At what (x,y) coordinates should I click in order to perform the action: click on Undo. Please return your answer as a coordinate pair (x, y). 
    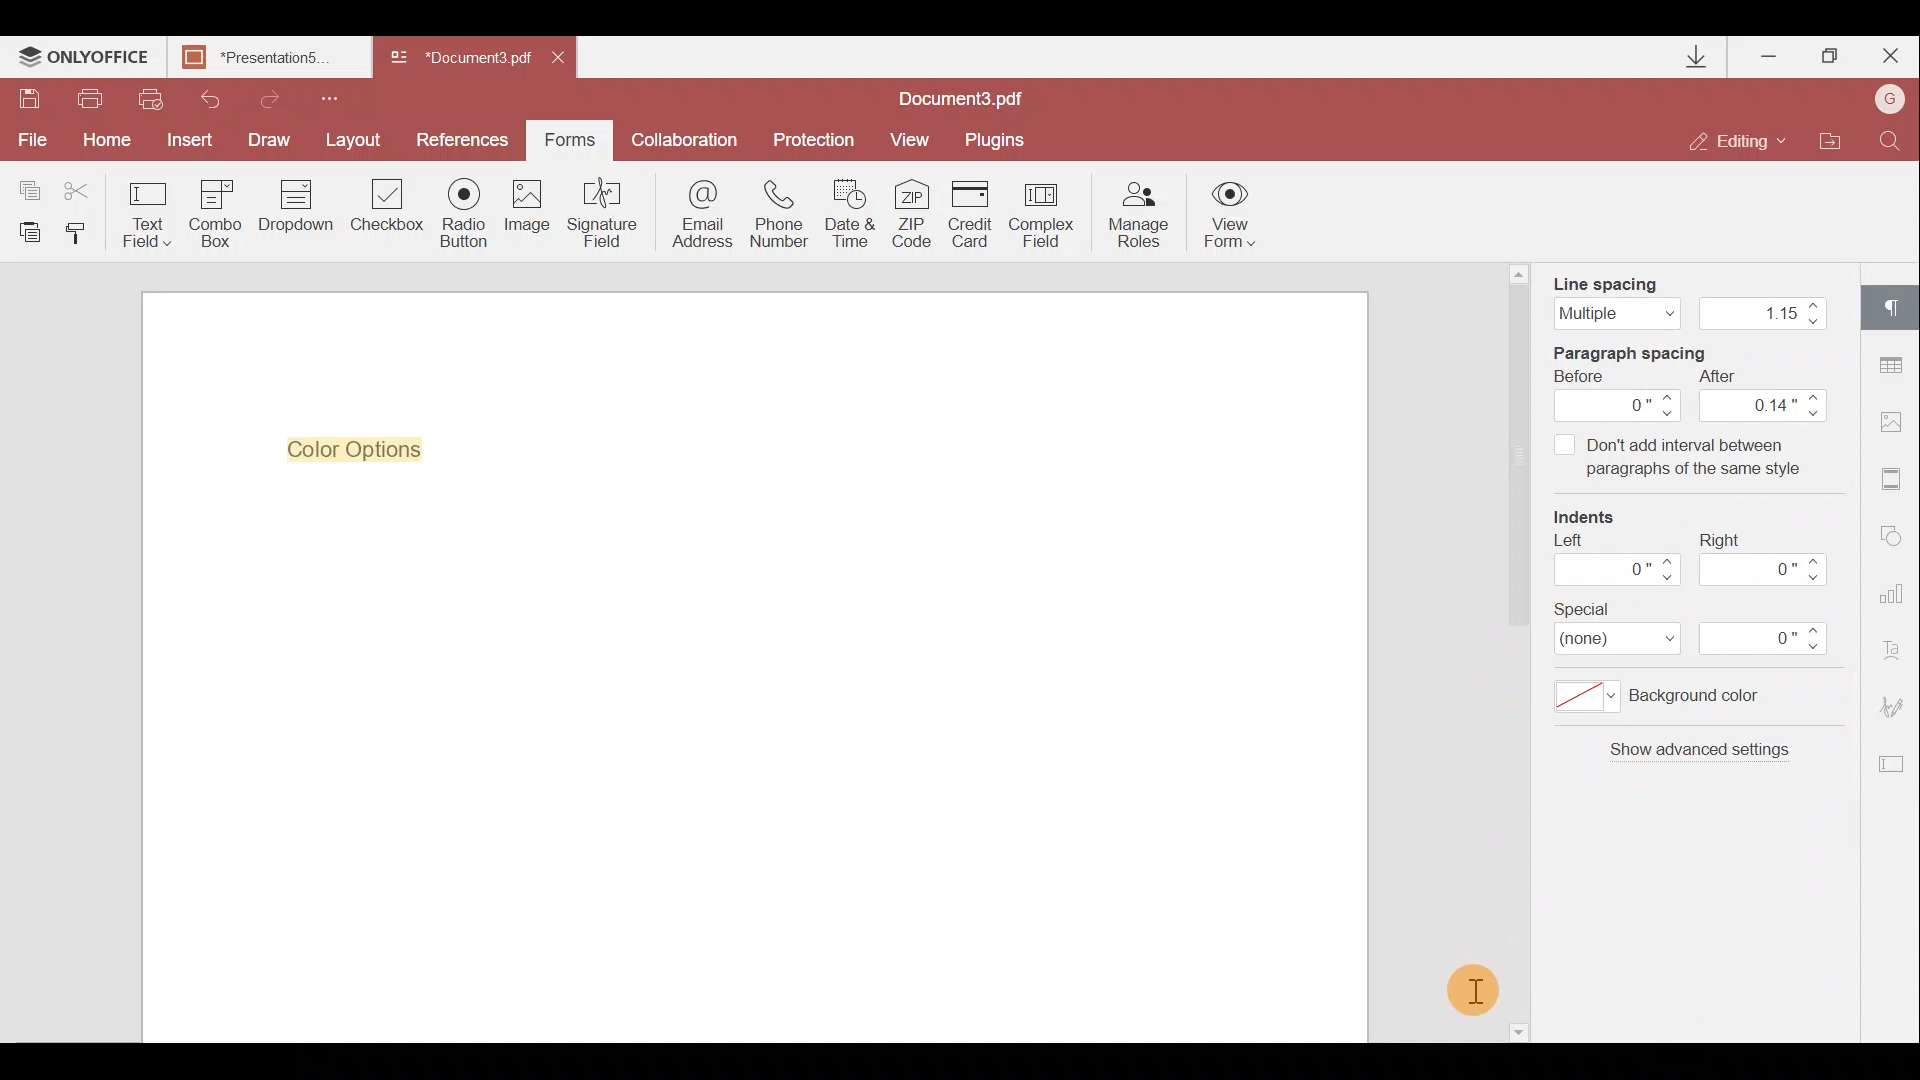
    Looking at the image, I should click on (209, 100).